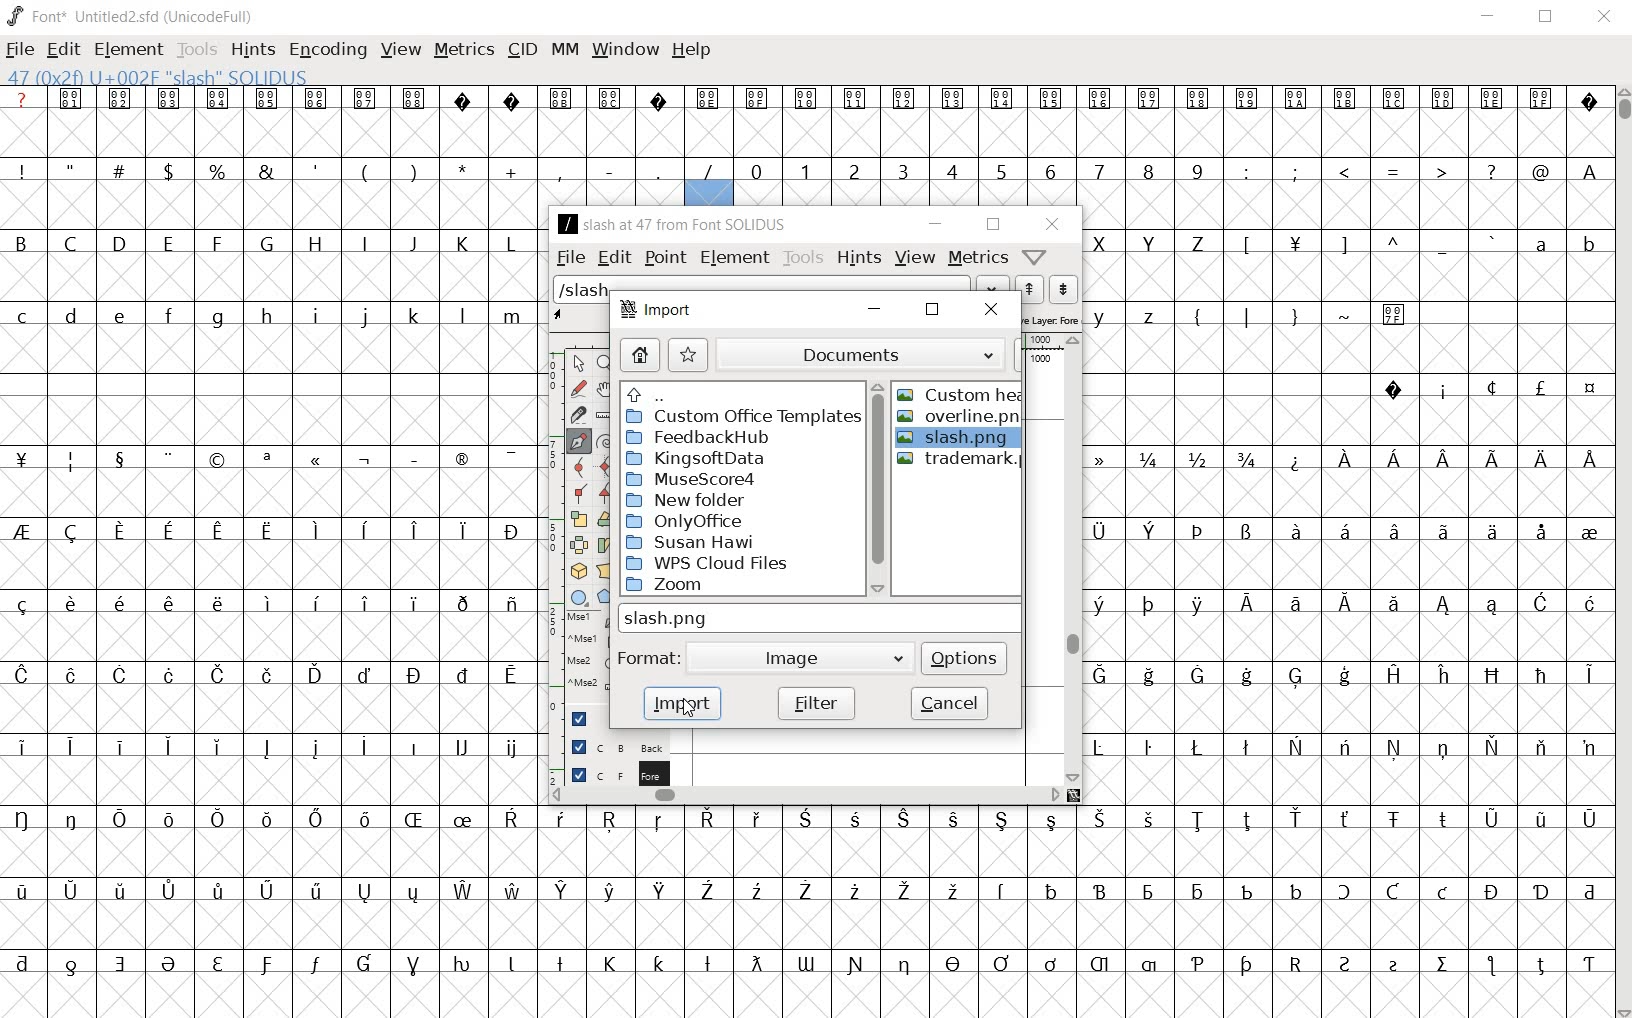  Describe the element at coordinates (1543, 17) in the screenshot. I see `RESTORE` at that location.